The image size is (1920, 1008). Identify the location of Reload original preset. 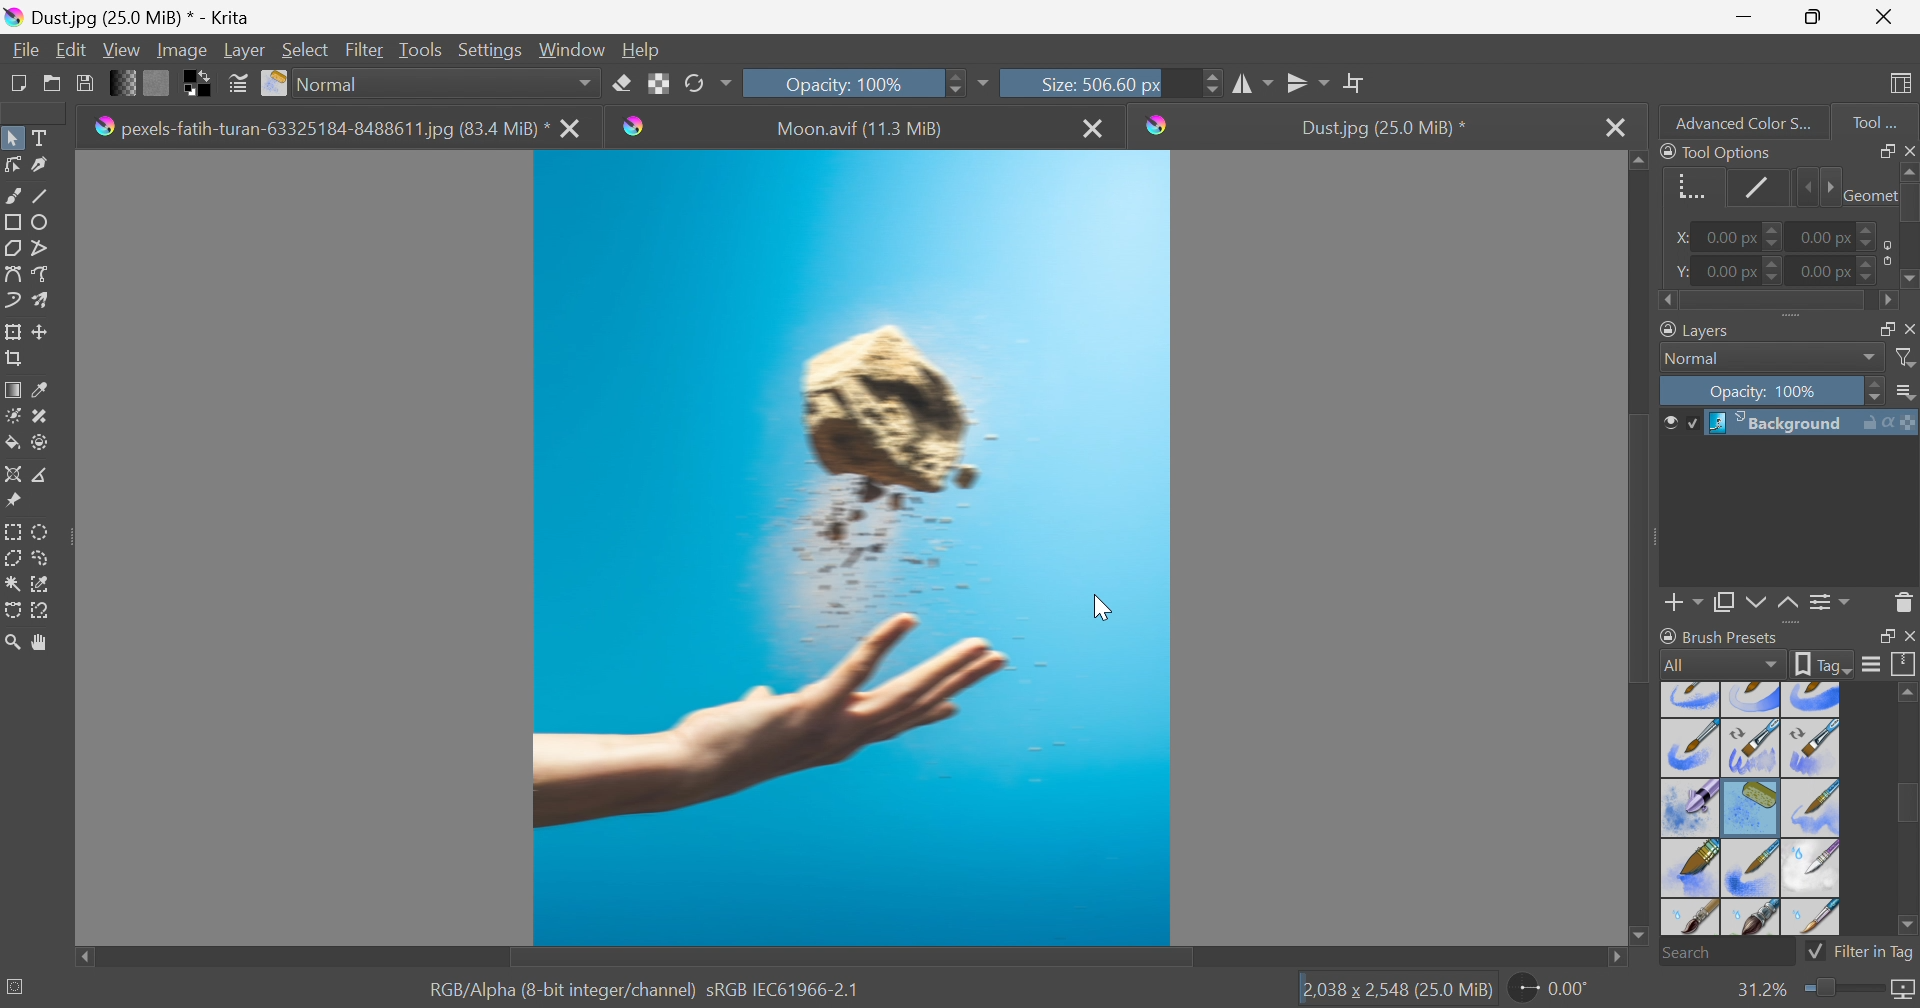
(707, 81).